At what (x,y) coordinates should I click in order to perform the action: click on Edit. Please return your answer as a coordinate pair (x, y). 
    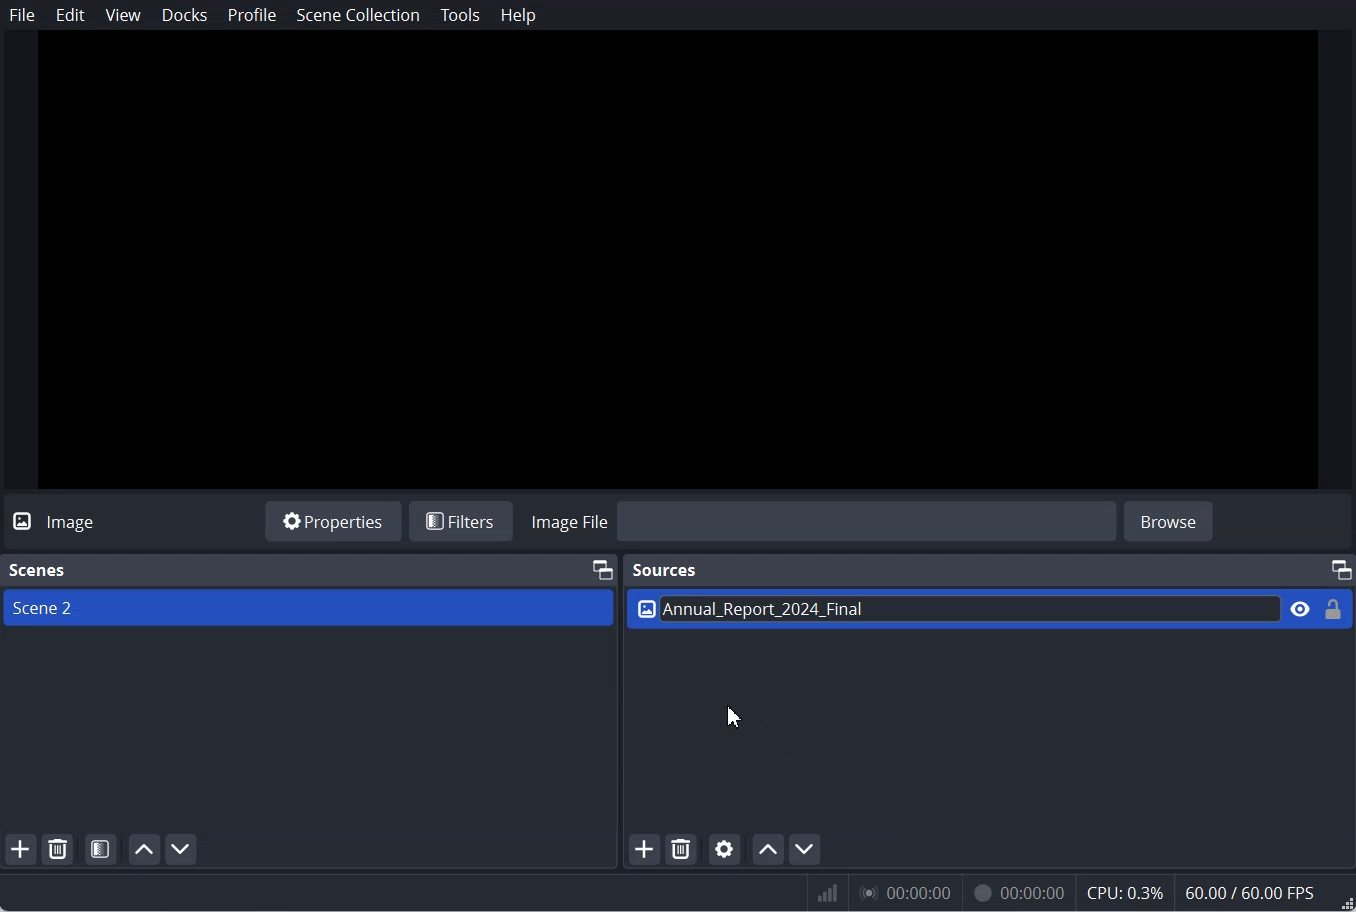
    Looking at the image, I should click on (71, 15).